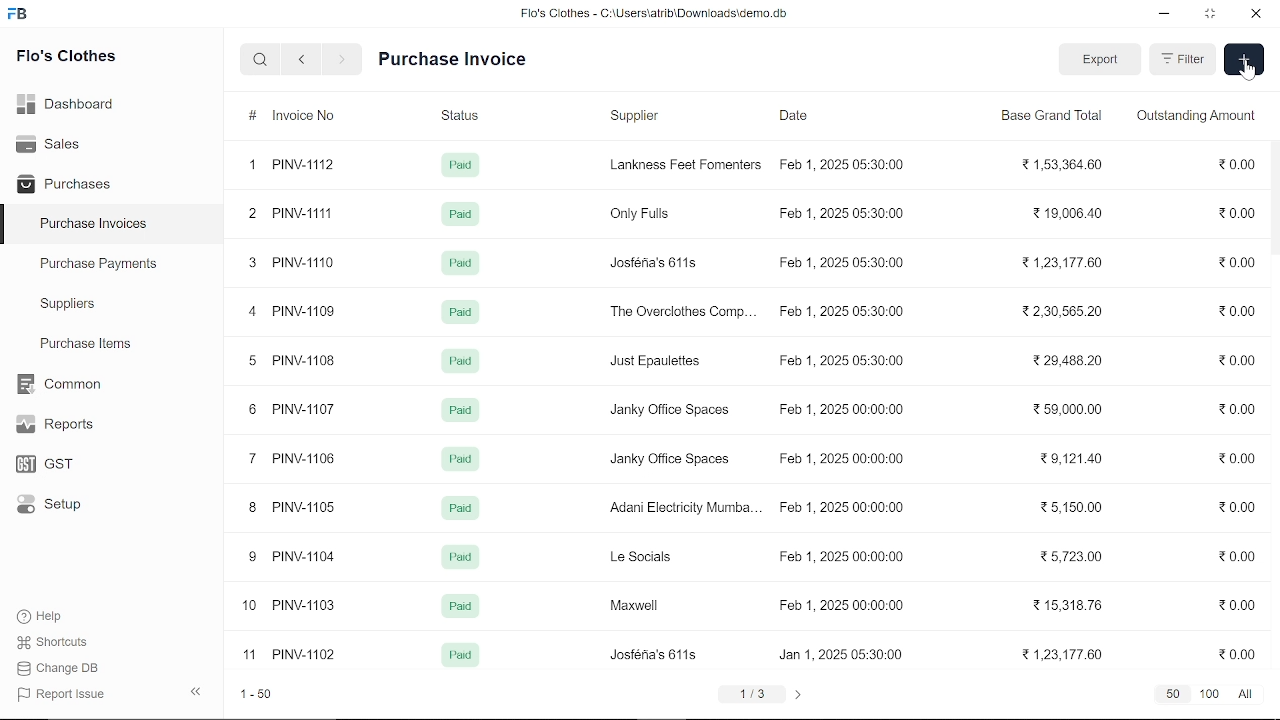  I want to click on next, so click(342, 63).